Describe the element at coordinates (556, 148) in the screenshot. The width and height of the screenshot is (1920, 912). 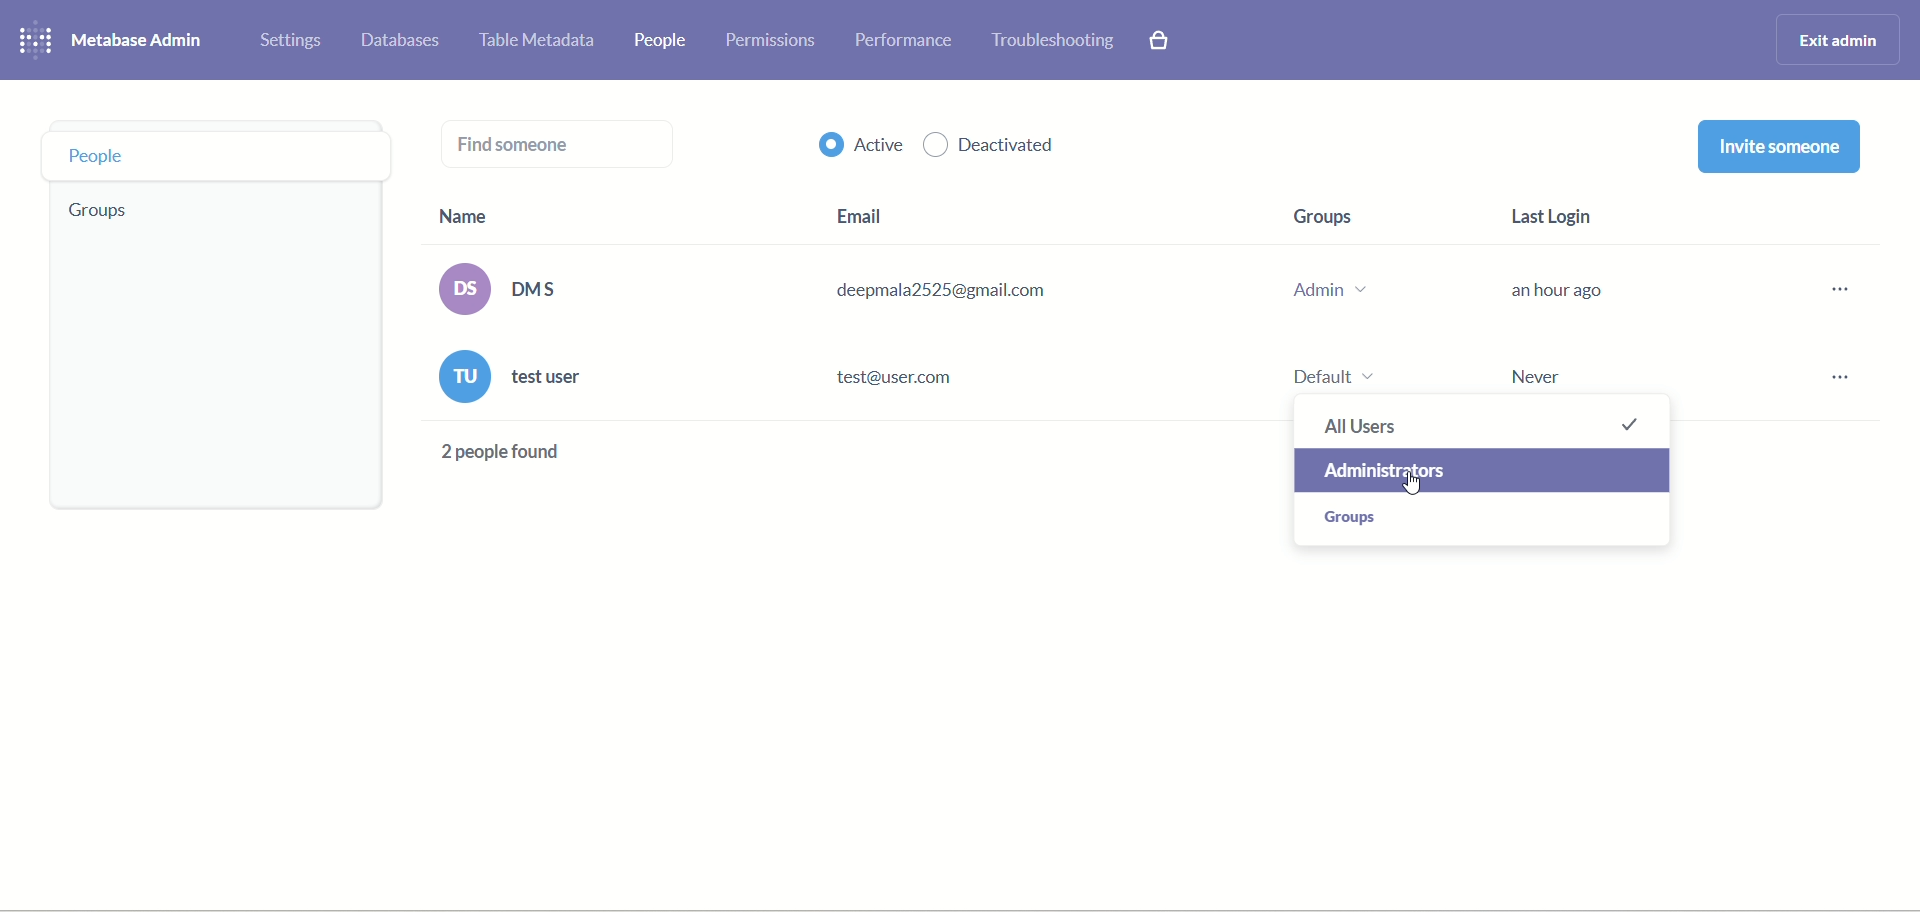
I see `find someone` at that location.